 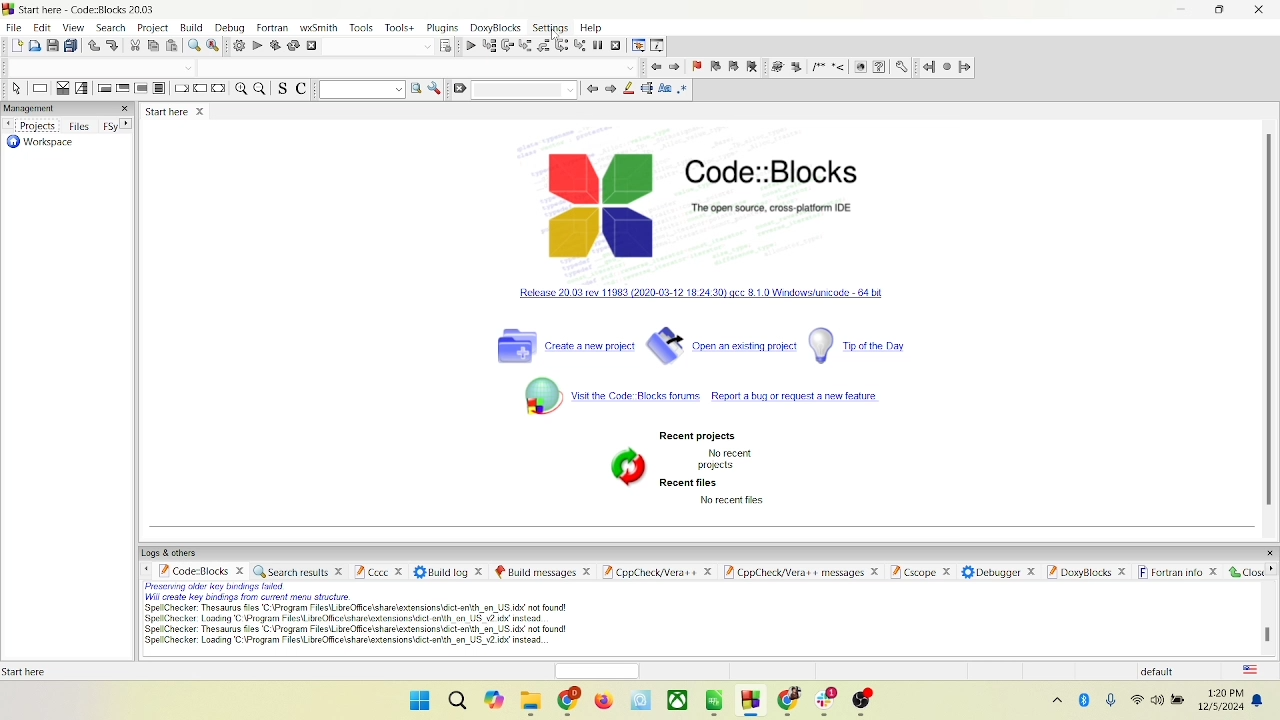 What do you see at coordinates (39, 87) in the screenshot?
I see `instruction` at bounding box center [39, 87].